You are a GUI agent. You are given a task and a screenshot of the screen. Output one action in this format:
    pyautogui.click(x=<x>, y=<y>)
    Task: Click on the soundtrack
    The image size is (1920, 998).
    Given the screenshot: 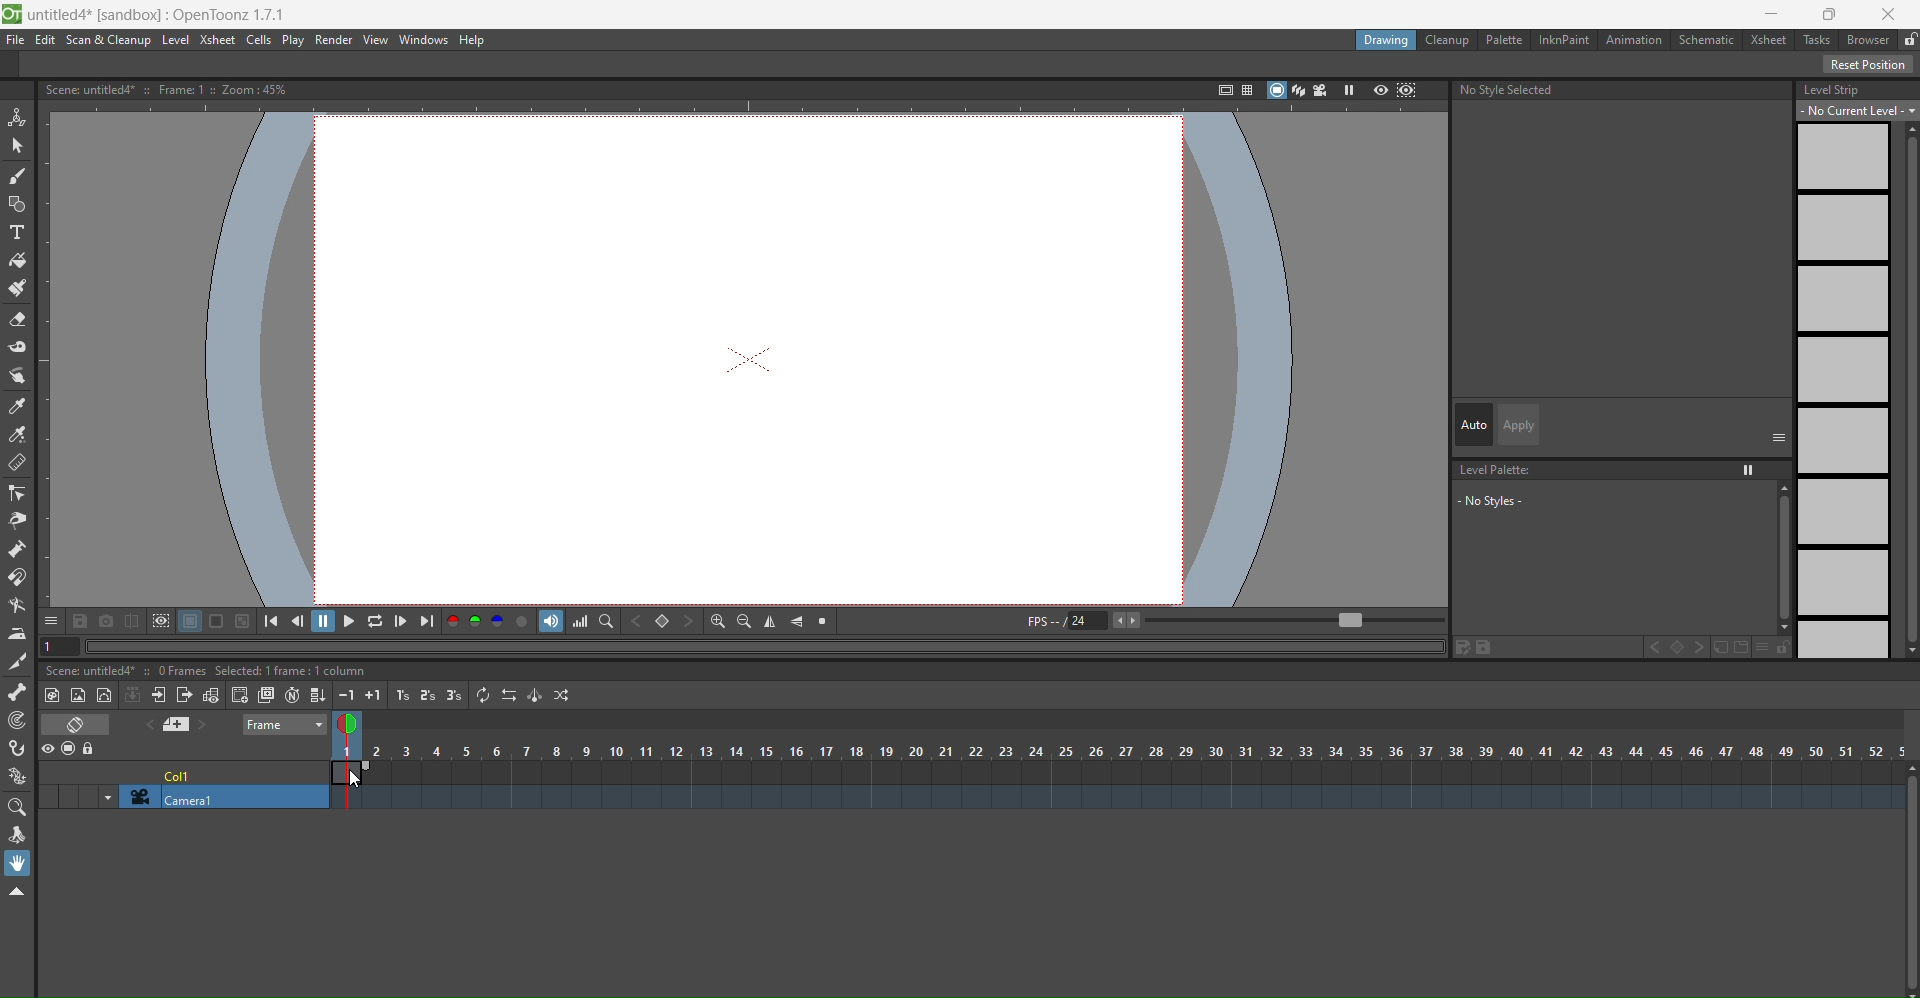 What is the action you would take?
    pyautogui.click(x=551, y=621)
    